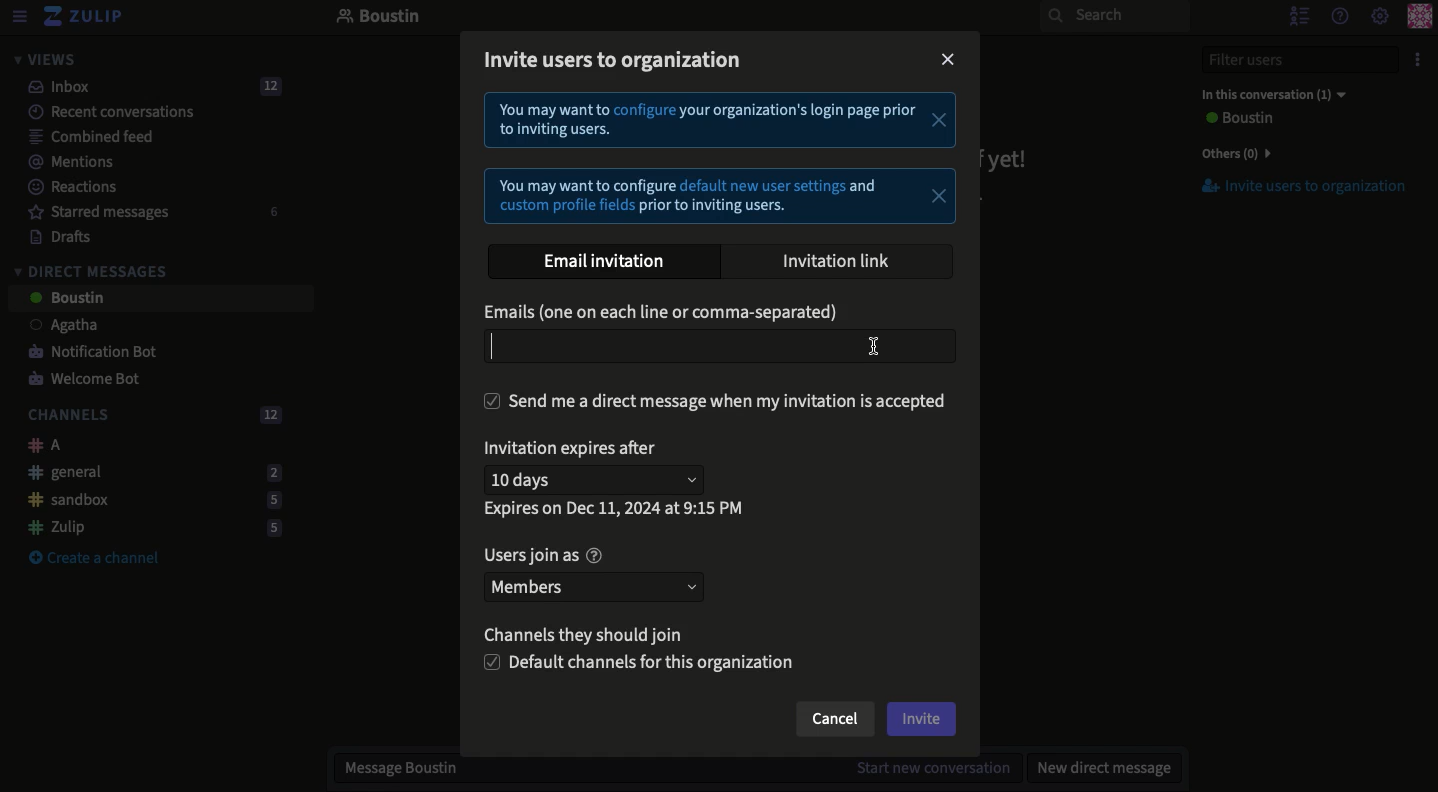  Describe the element at coordinates (616, 508) in the screenshot. I see `Expires on data` at that location.